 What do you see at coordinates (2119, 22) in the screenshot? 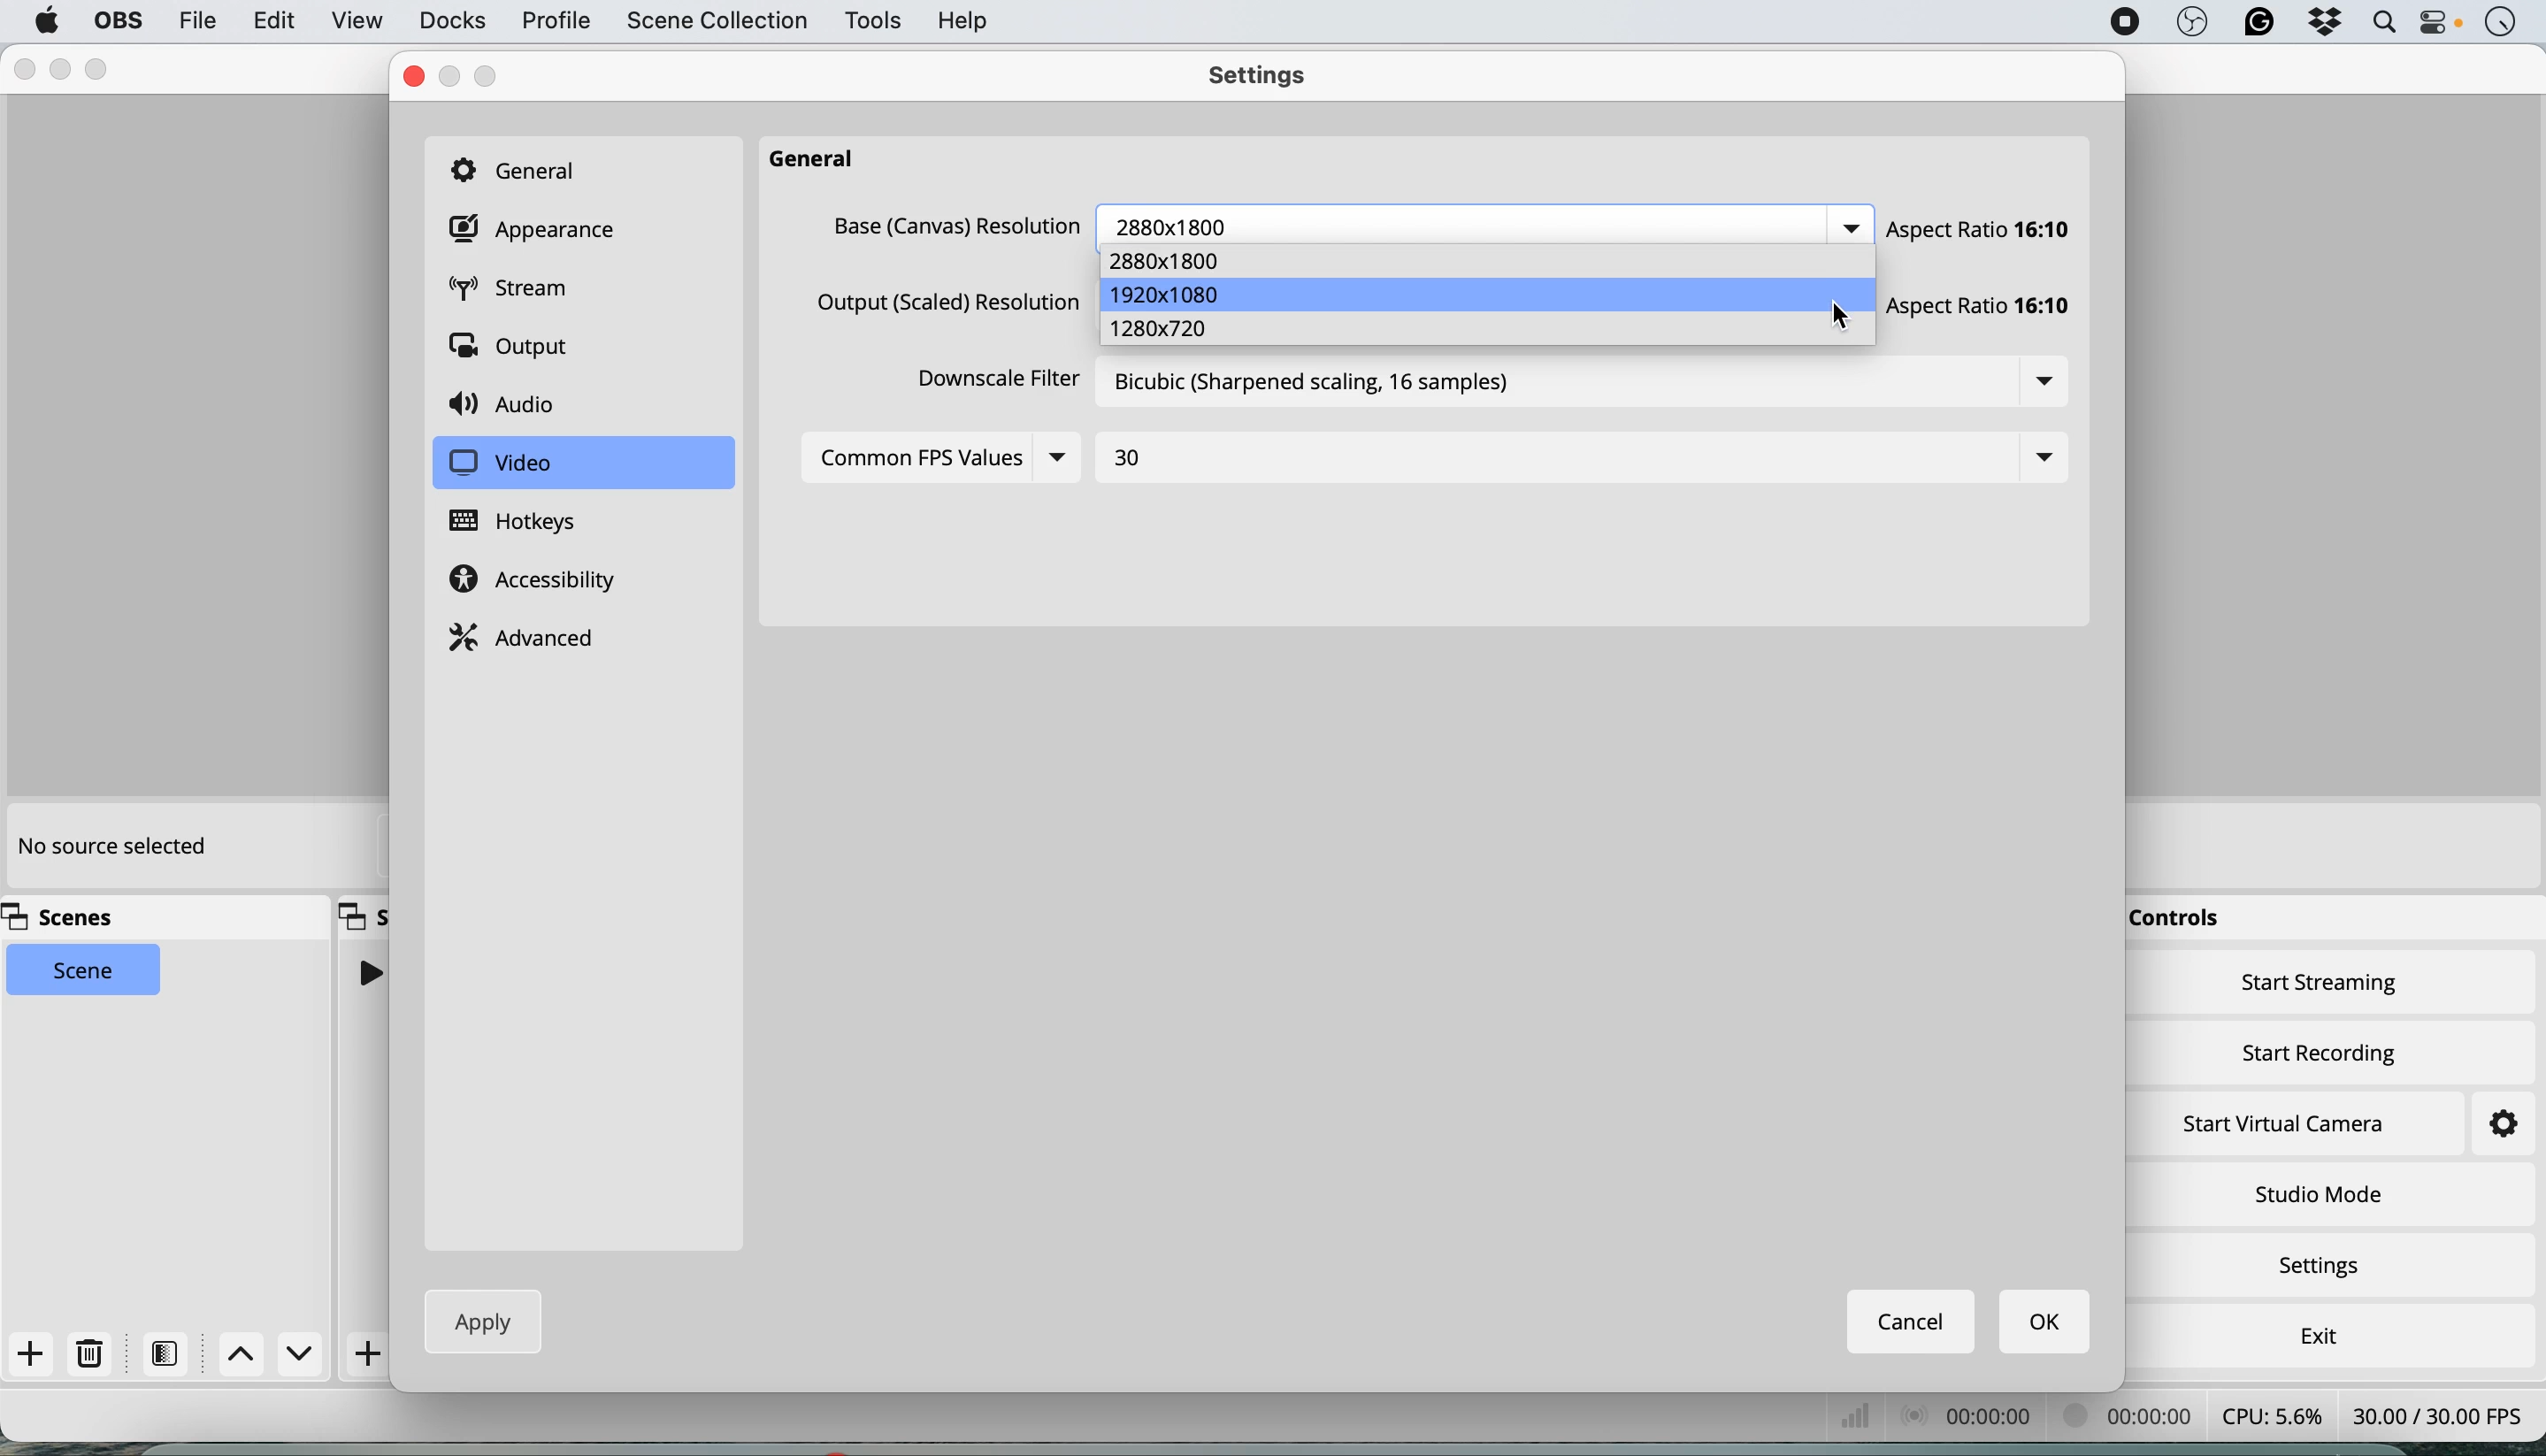
I see `screen recorder` at bounding box center [2119, 22].